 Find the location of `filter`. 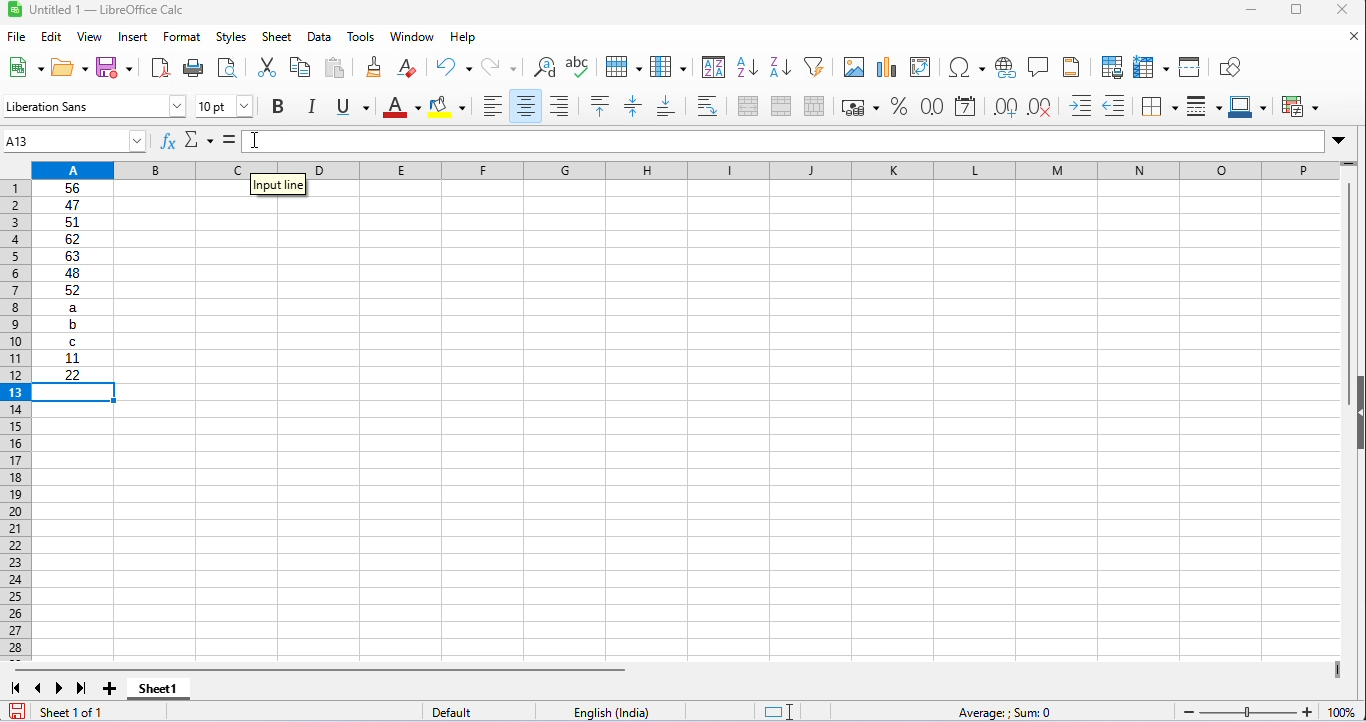

filter is located at coordinates (814, 66).